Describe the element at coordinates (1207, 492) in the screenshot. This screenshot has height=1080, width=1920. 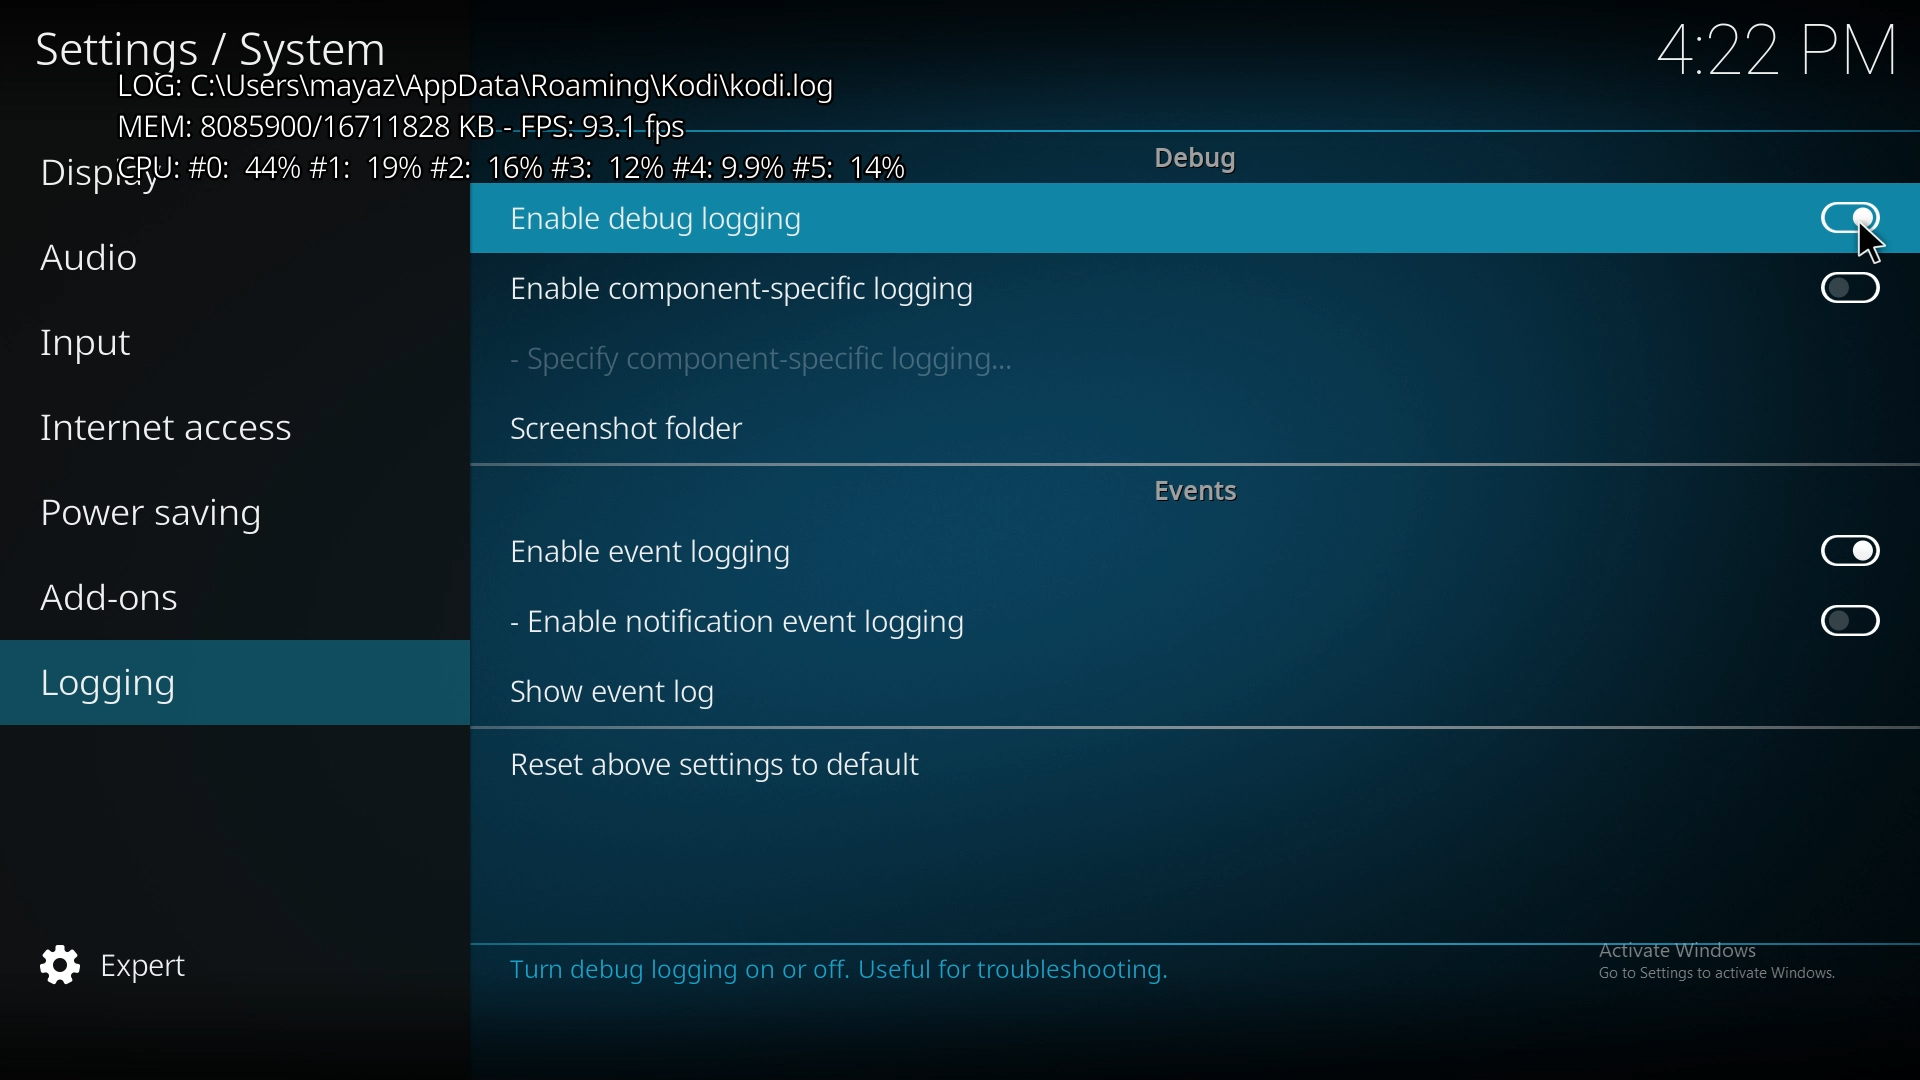
I see `events` at that location.